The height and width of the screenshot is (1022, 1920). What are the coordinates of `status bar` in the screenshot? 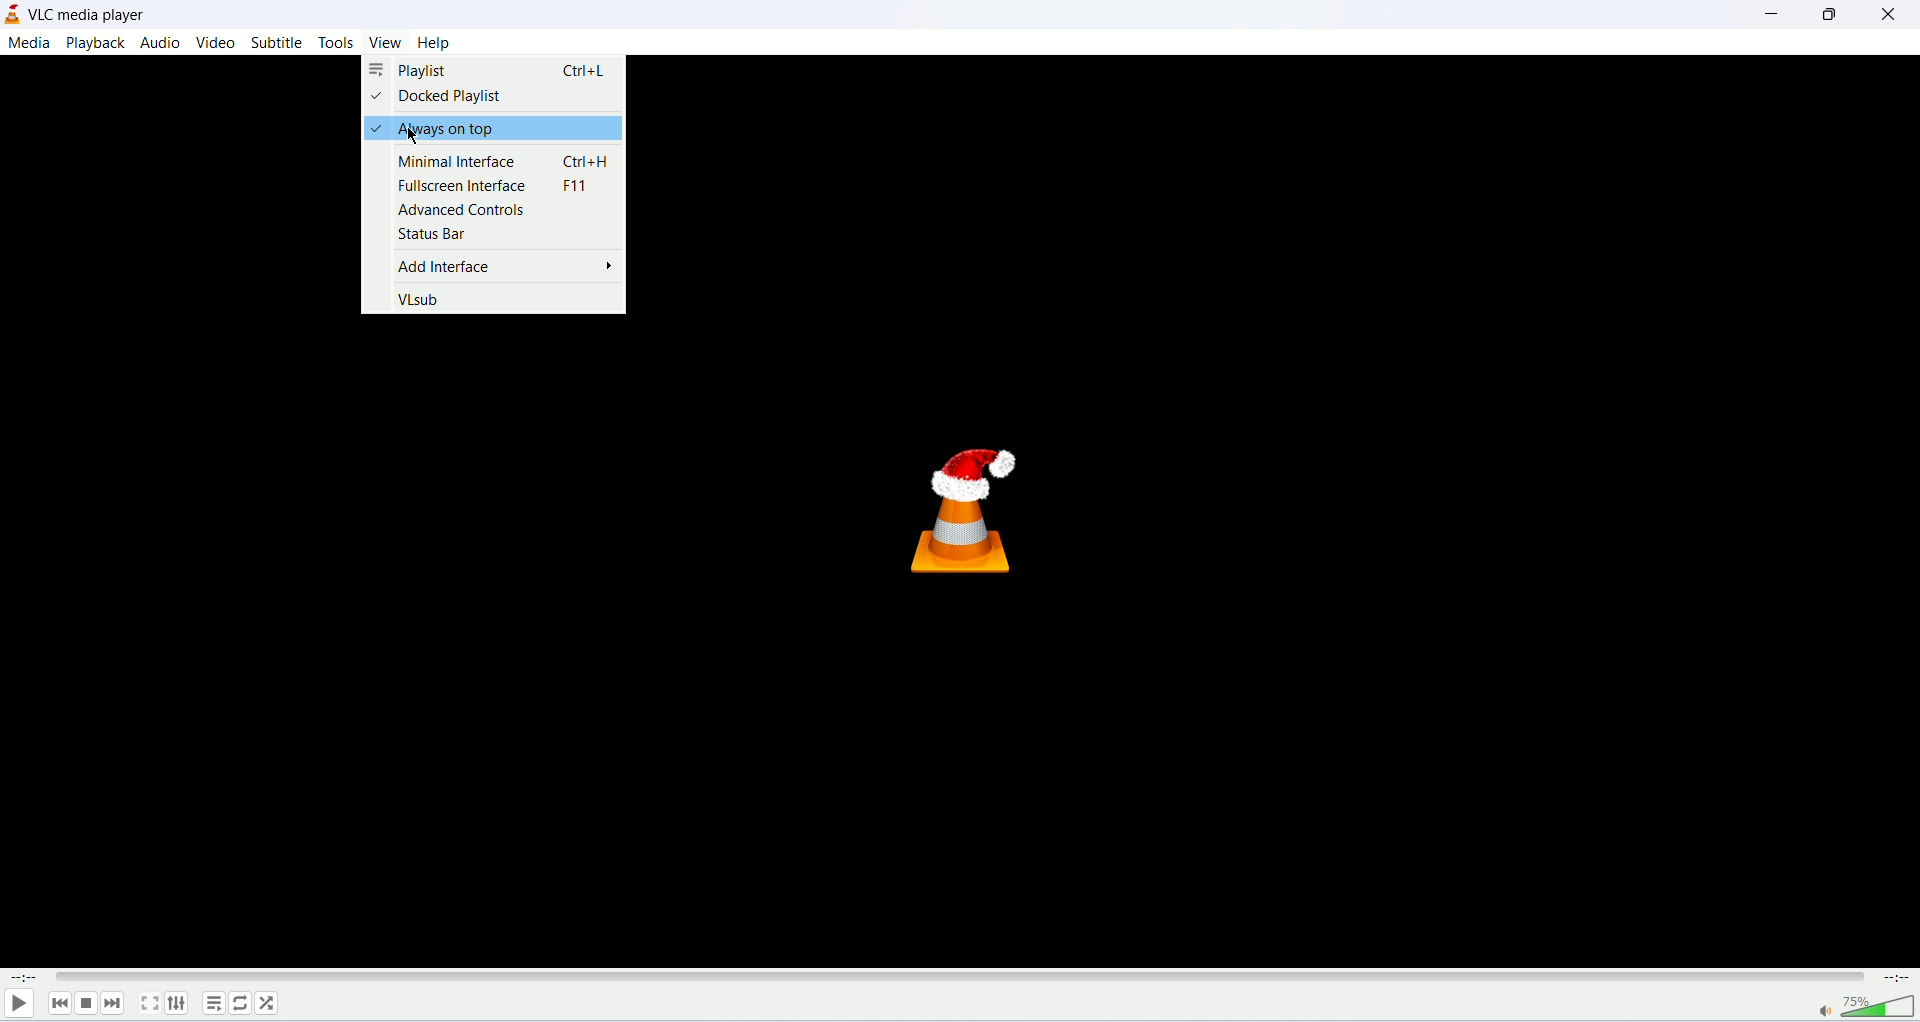 It's located at (435, 235).